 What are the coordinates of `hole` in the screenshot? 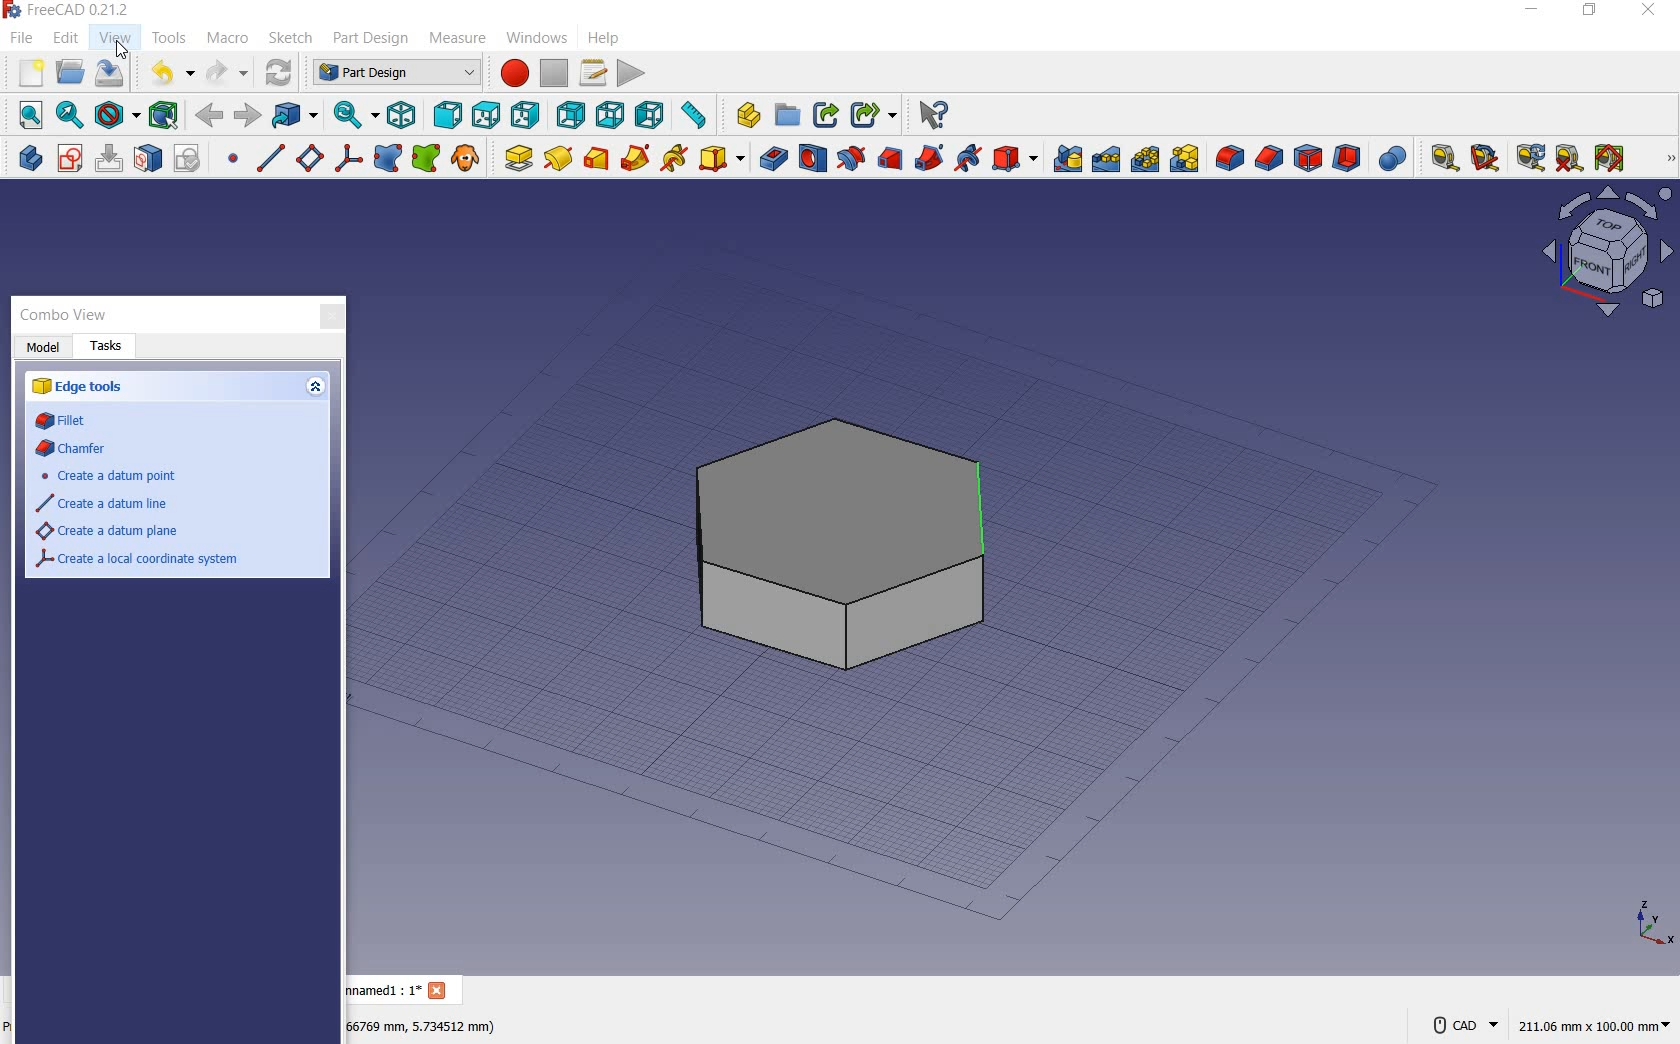 It's located at (811, 158).